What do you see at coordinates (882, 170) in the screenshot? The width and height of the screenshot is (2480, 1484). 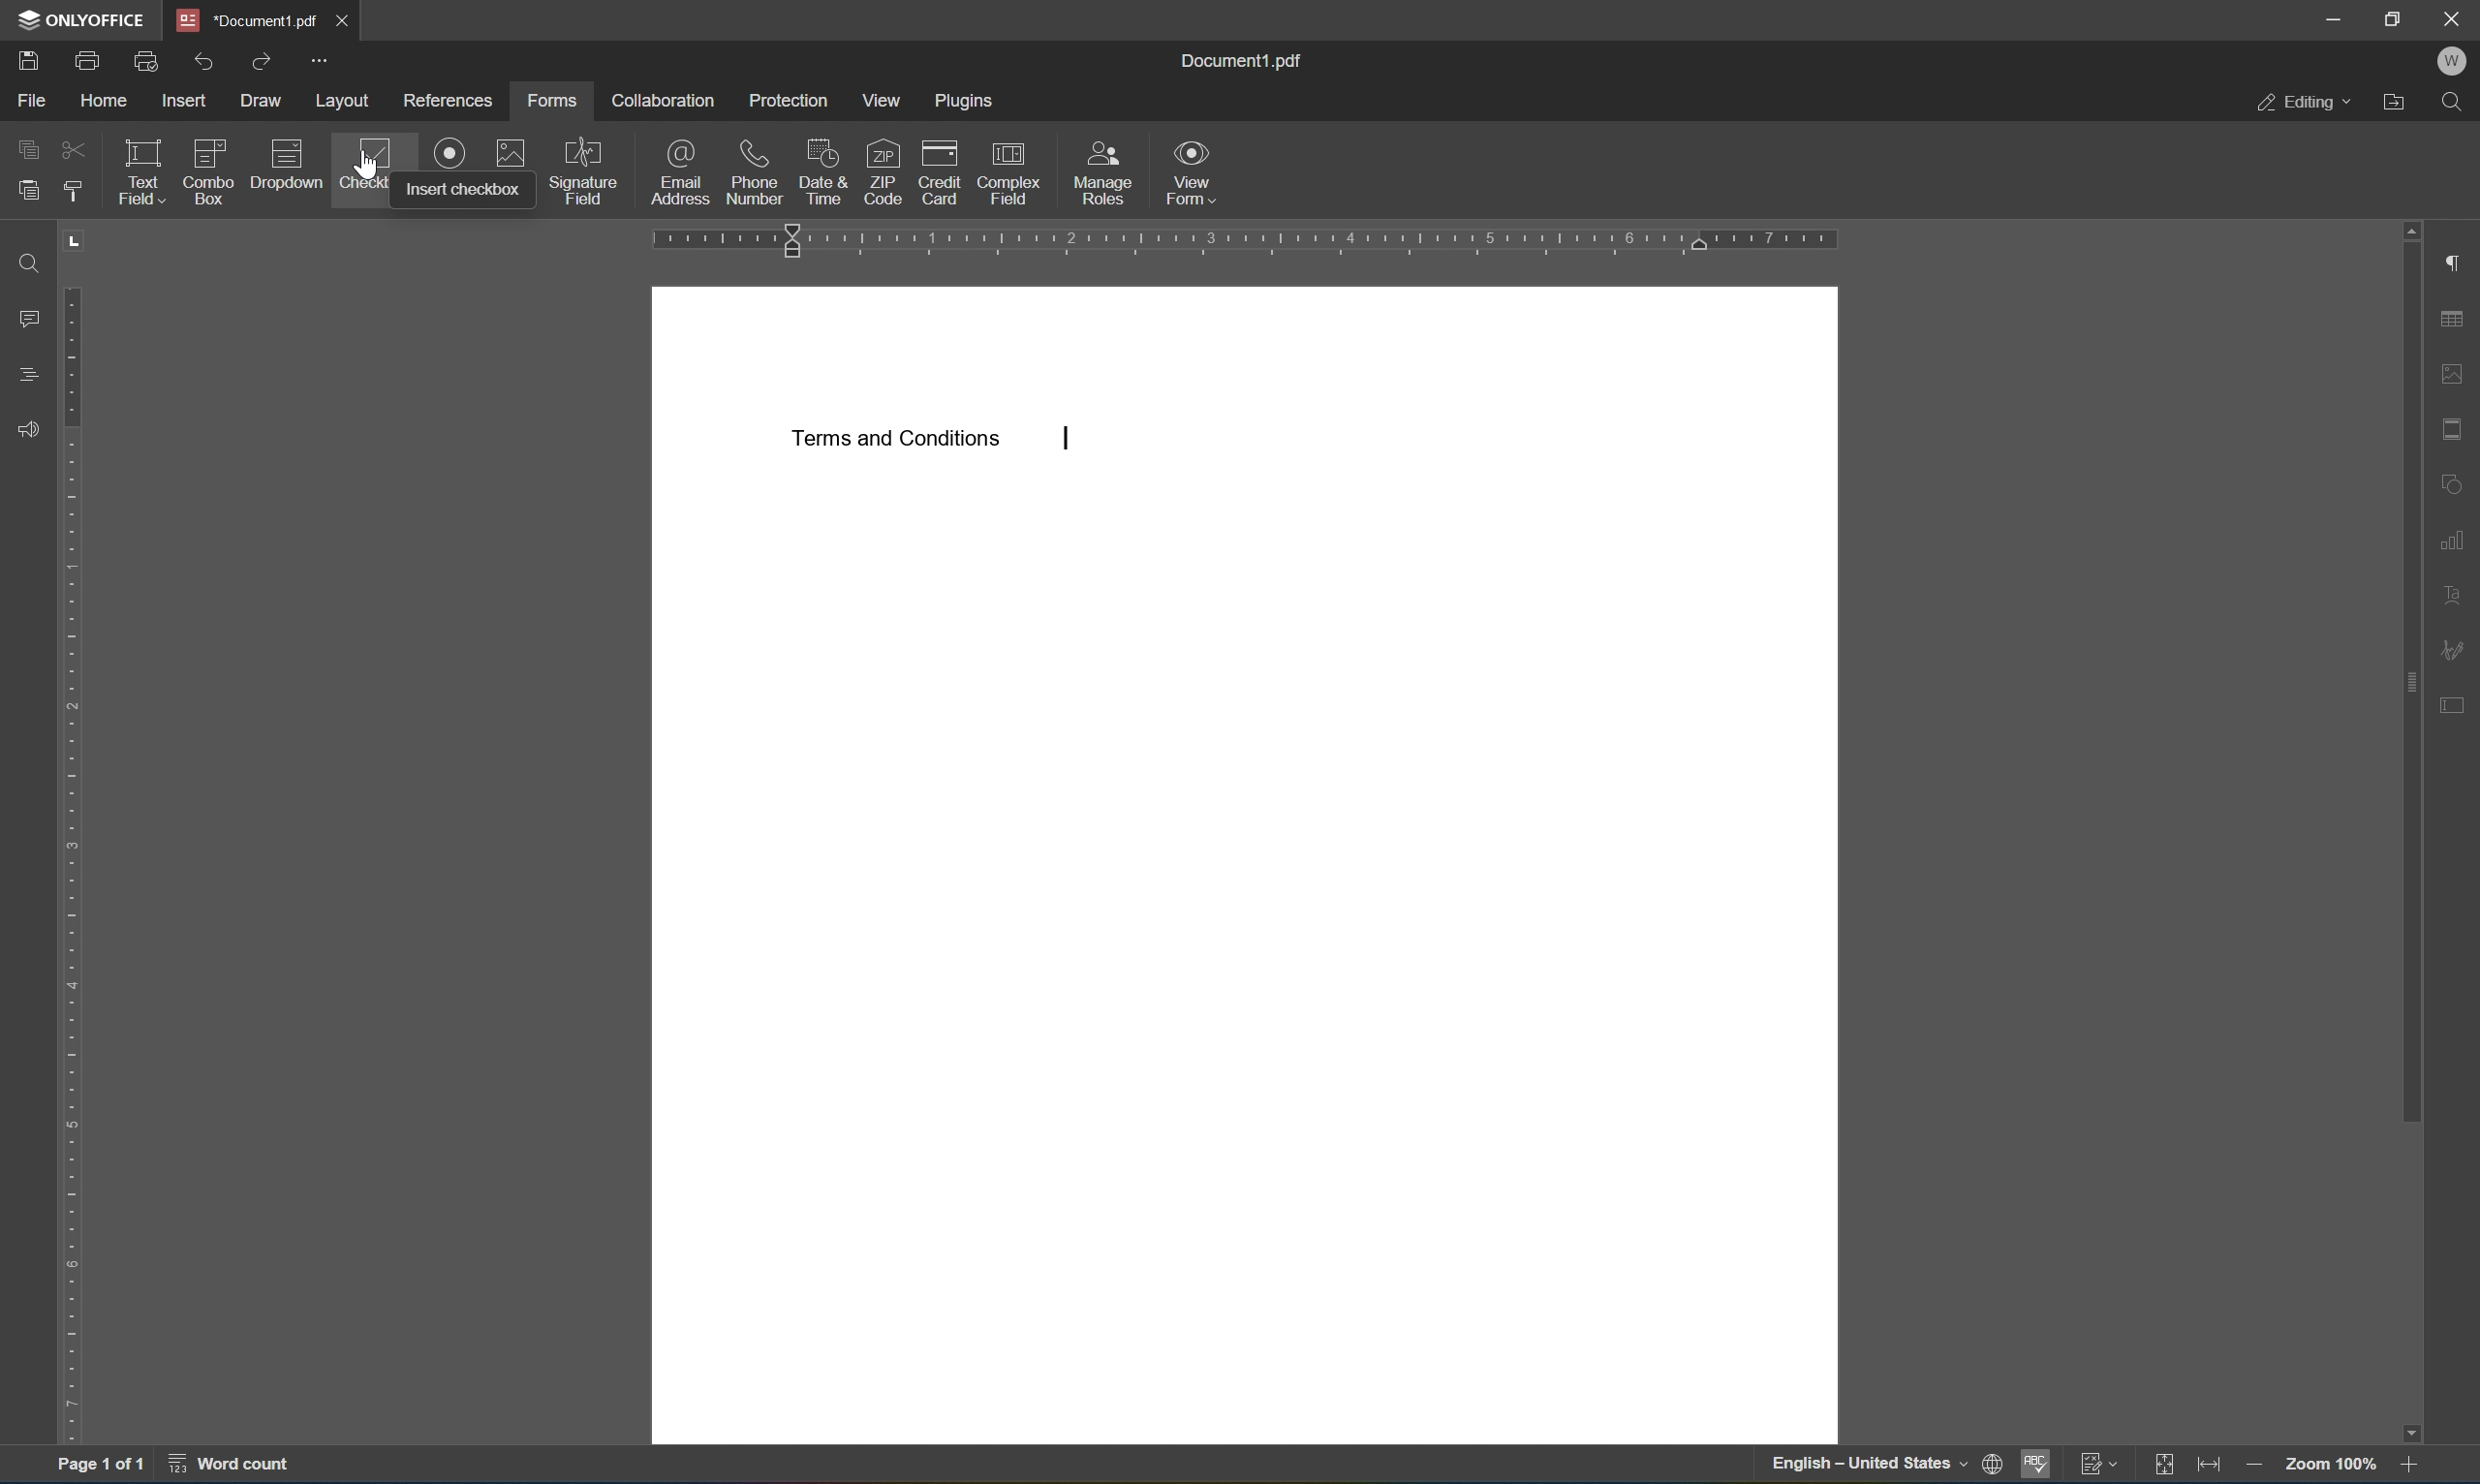 I see `zip codes` at bounding box center [882, 170].